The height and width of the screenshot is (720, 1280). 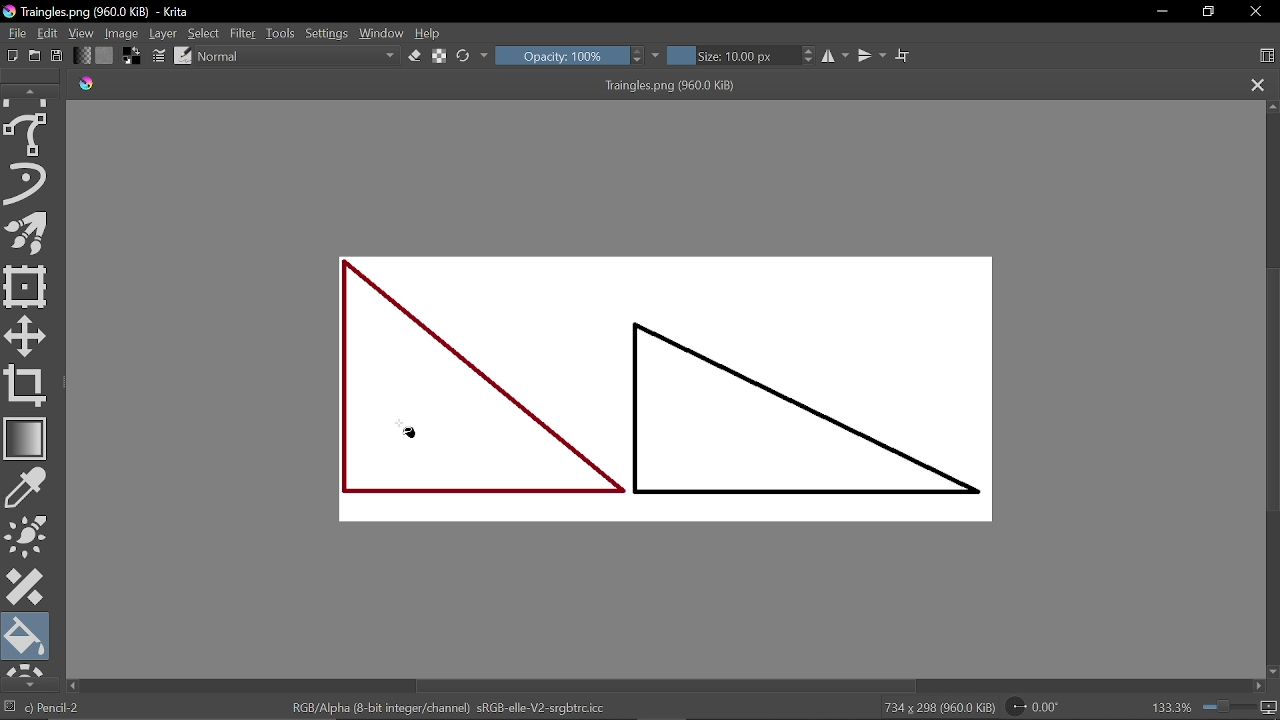 What do you see at coordinates (127, 12) in the screenshot?
I see `Triangles.png (960.0 KiB) - Krita` at bounding box center [127, 12].